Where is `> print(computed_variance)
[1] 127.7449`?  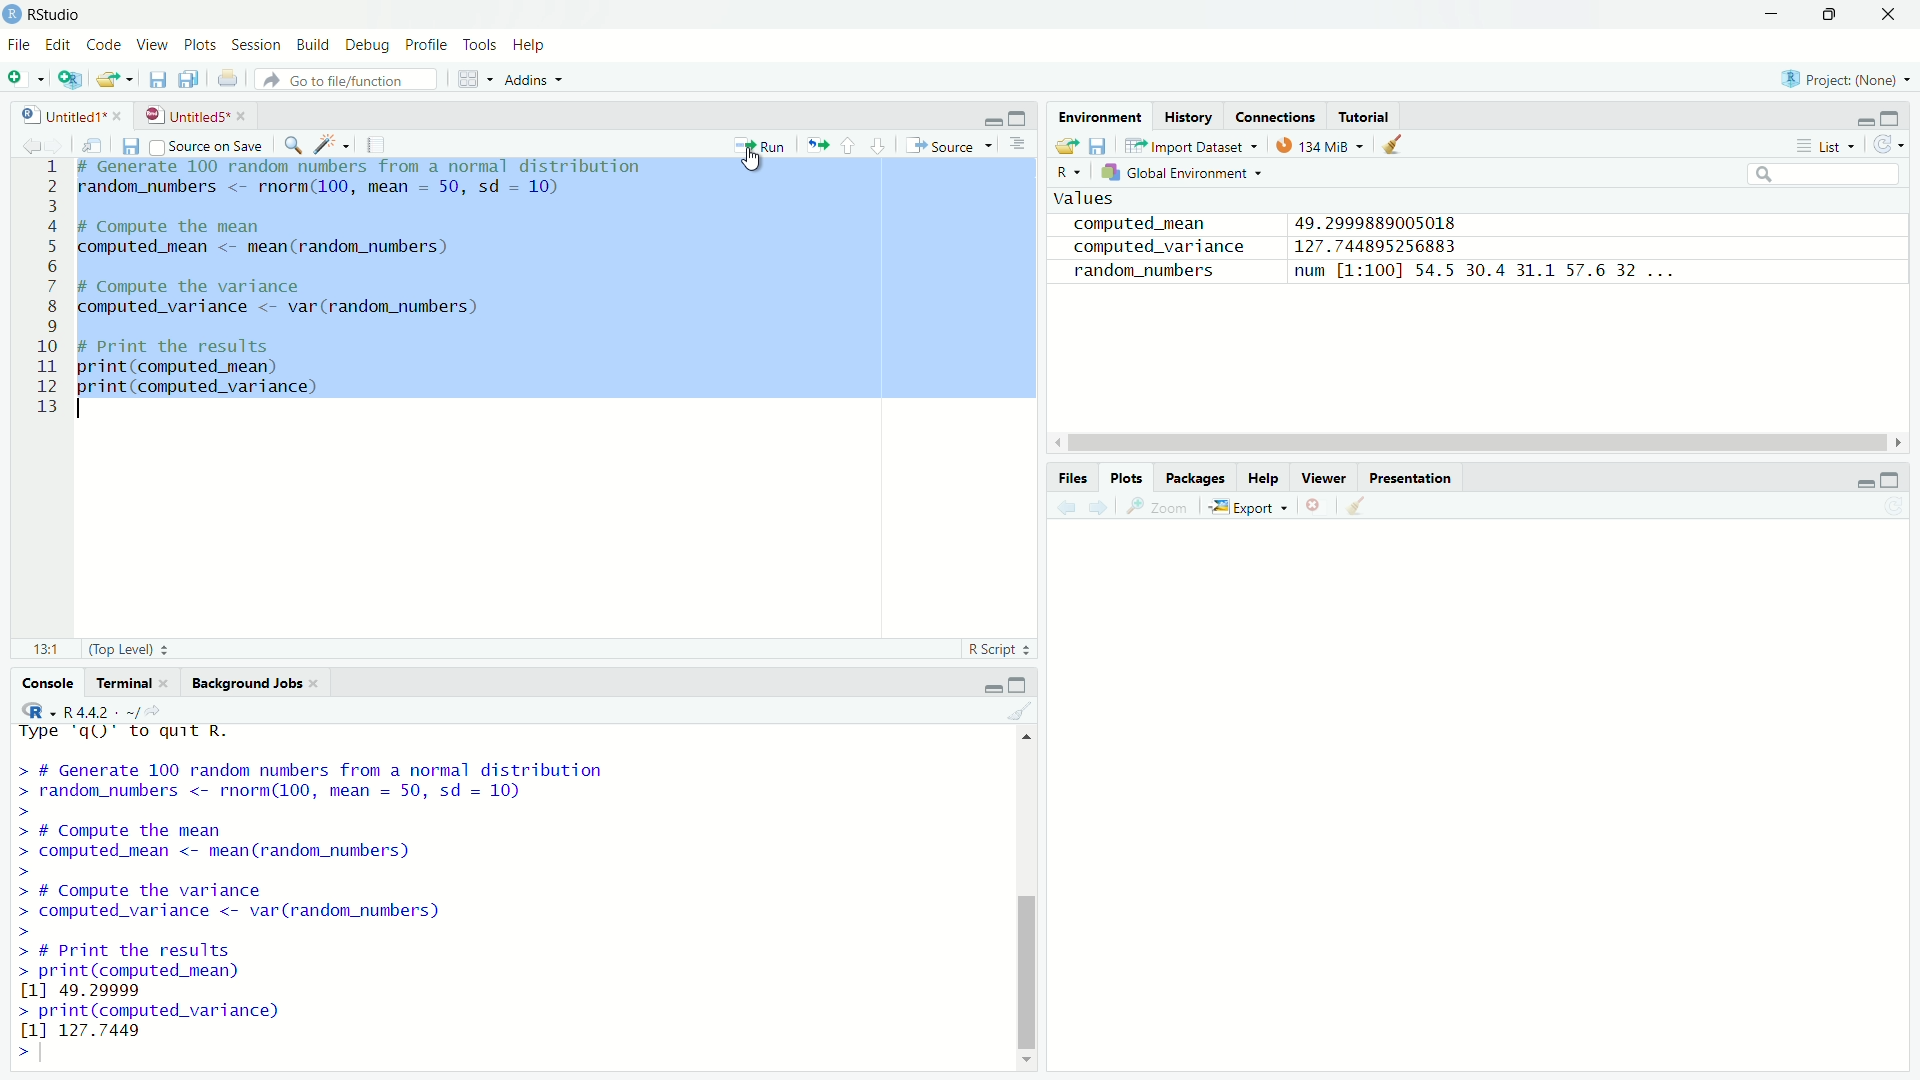 > print(computed_variance)
[1] 127.7449 is located at coordinates (155, 1020).